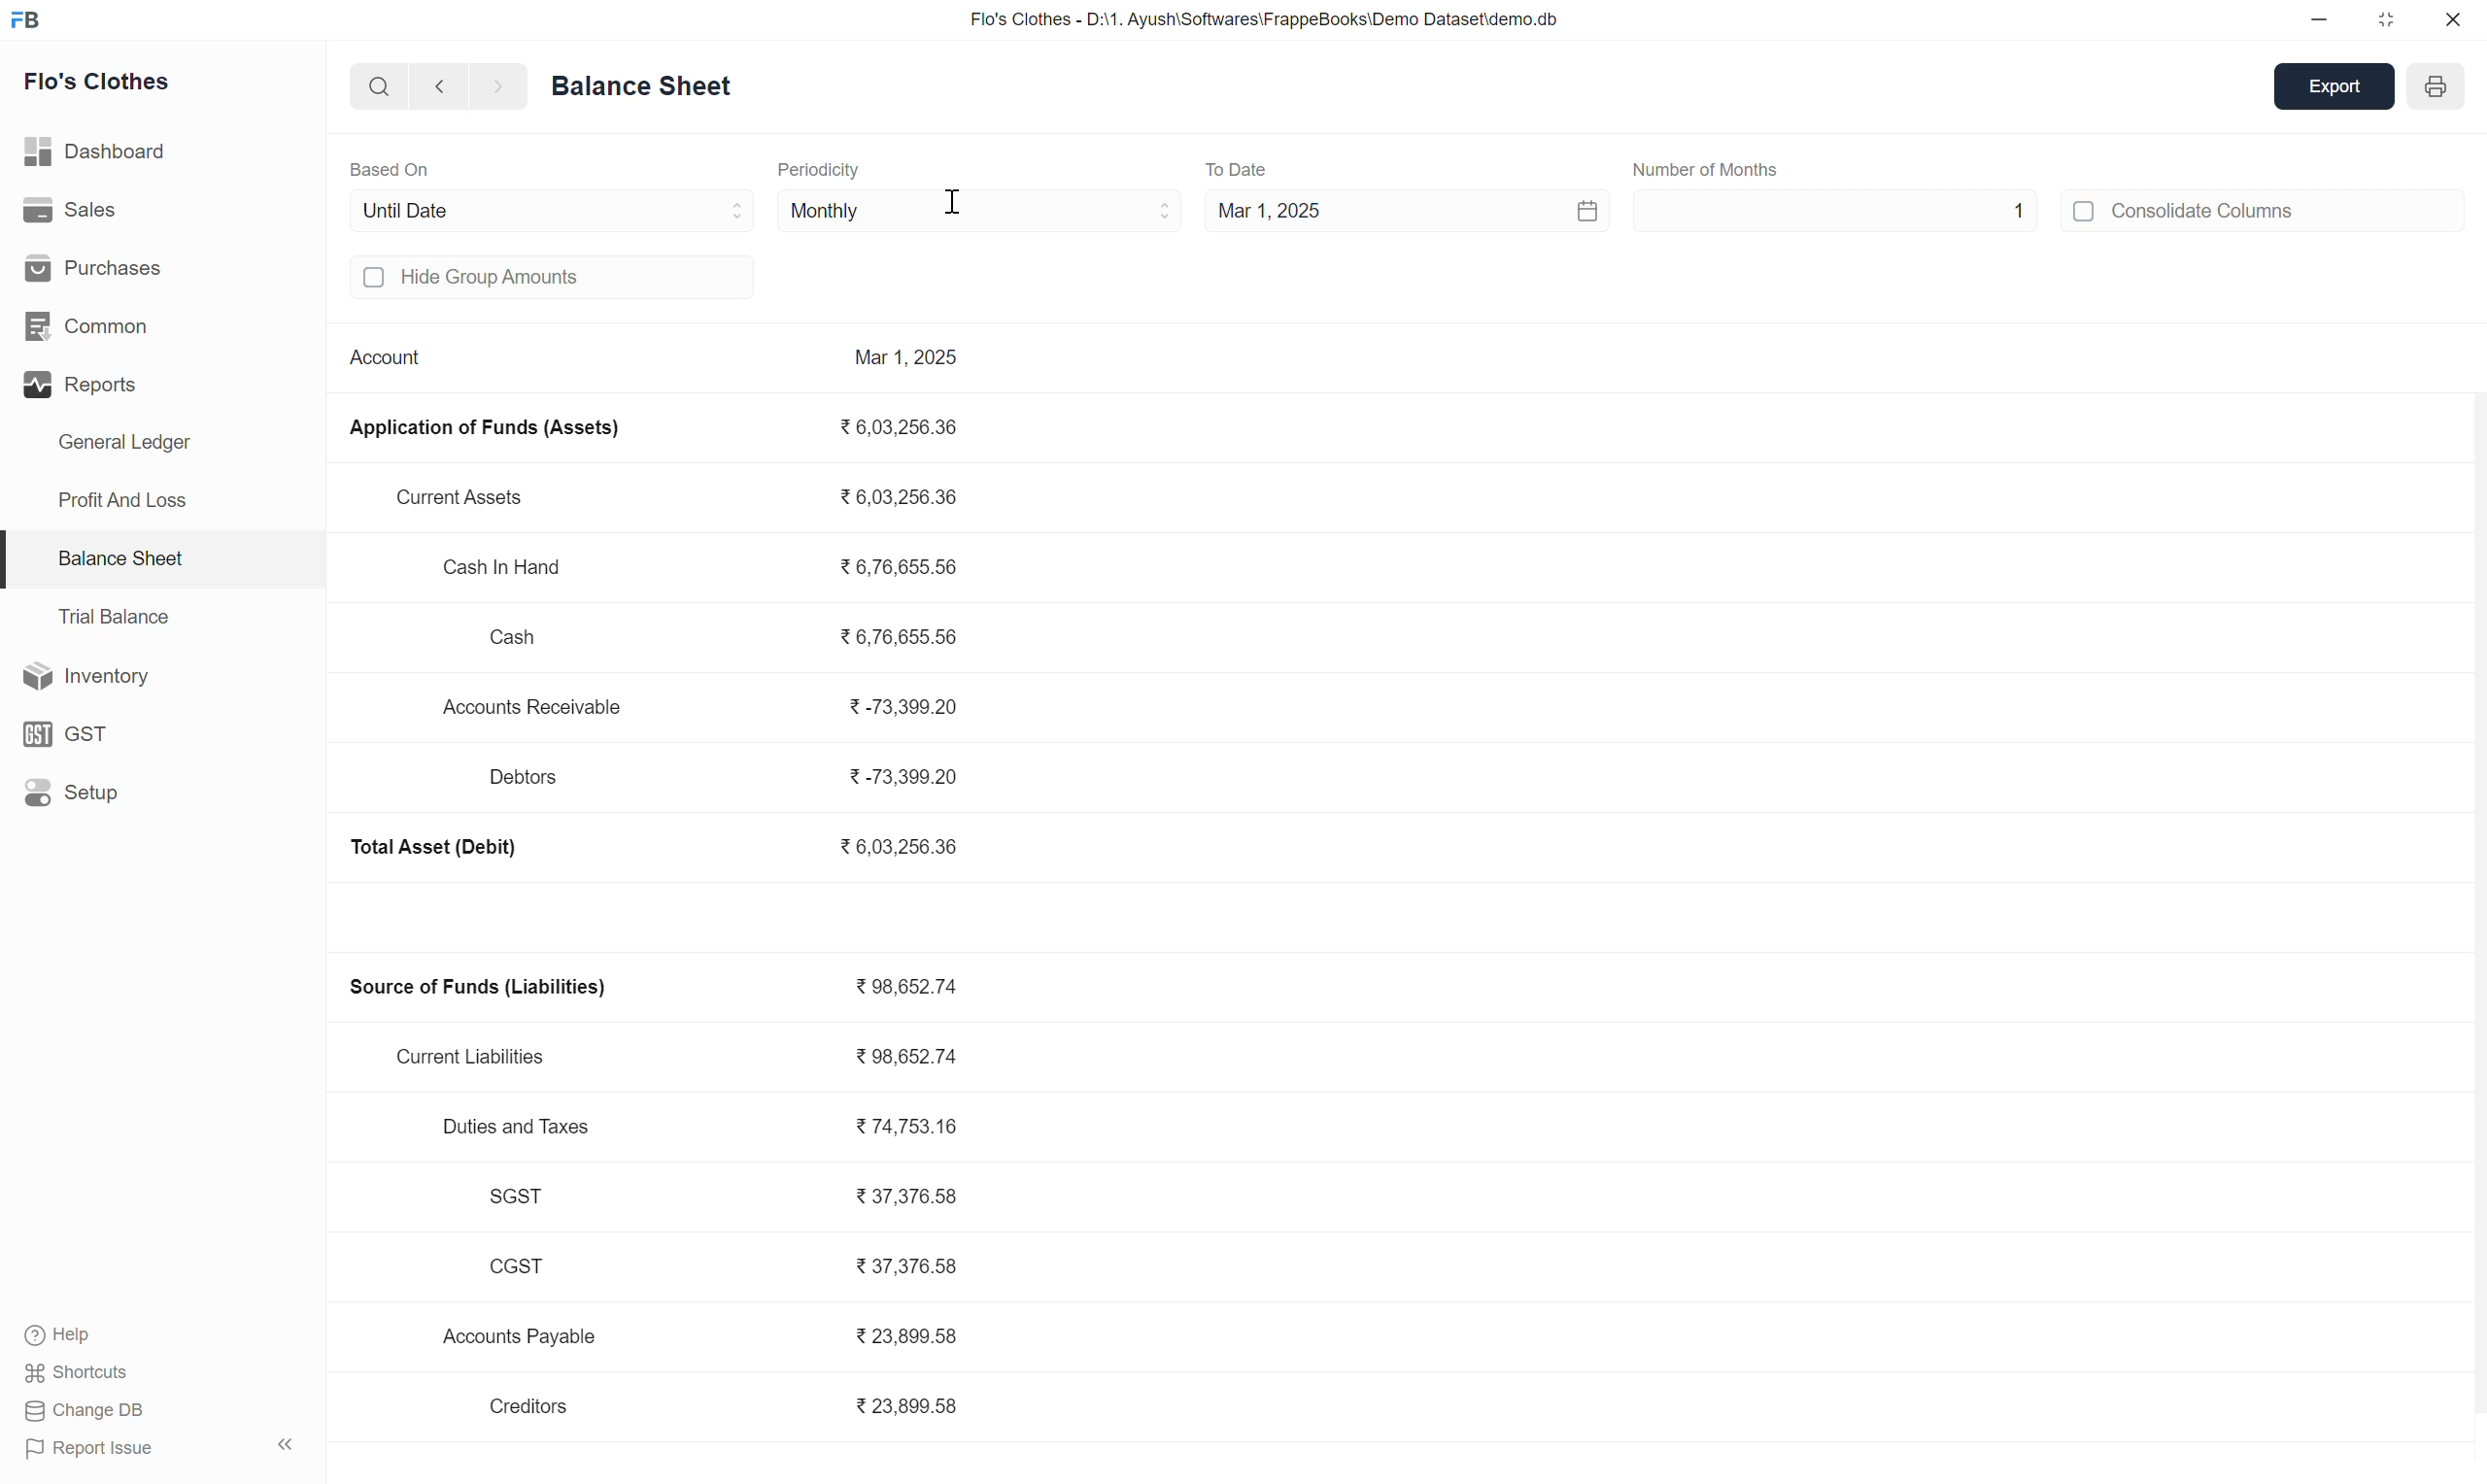  What do you see at coordinates (1404, 214) in the screenshot?
I see `Mar 1, 2025 ` at bounding box center [1404, 214].